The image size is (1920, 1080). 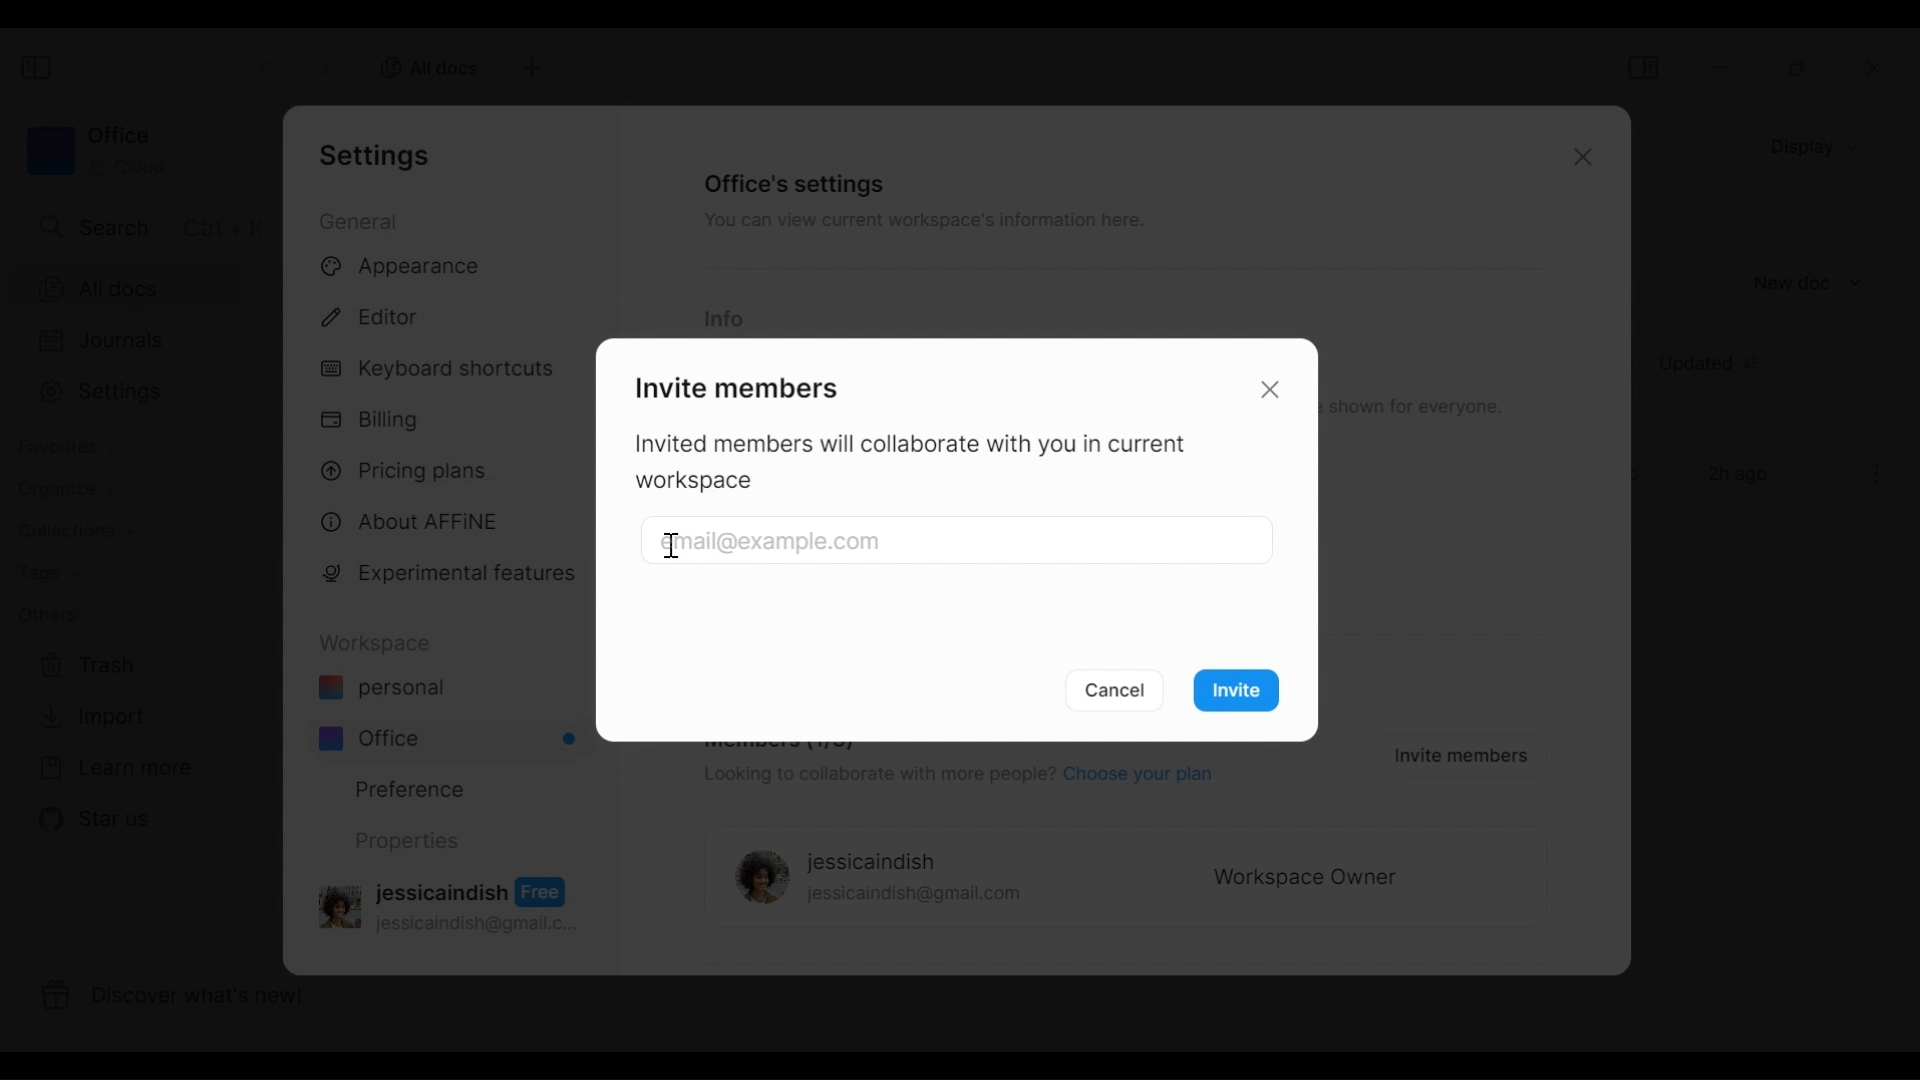 I want to click on close, so click(x=1881, y=69).